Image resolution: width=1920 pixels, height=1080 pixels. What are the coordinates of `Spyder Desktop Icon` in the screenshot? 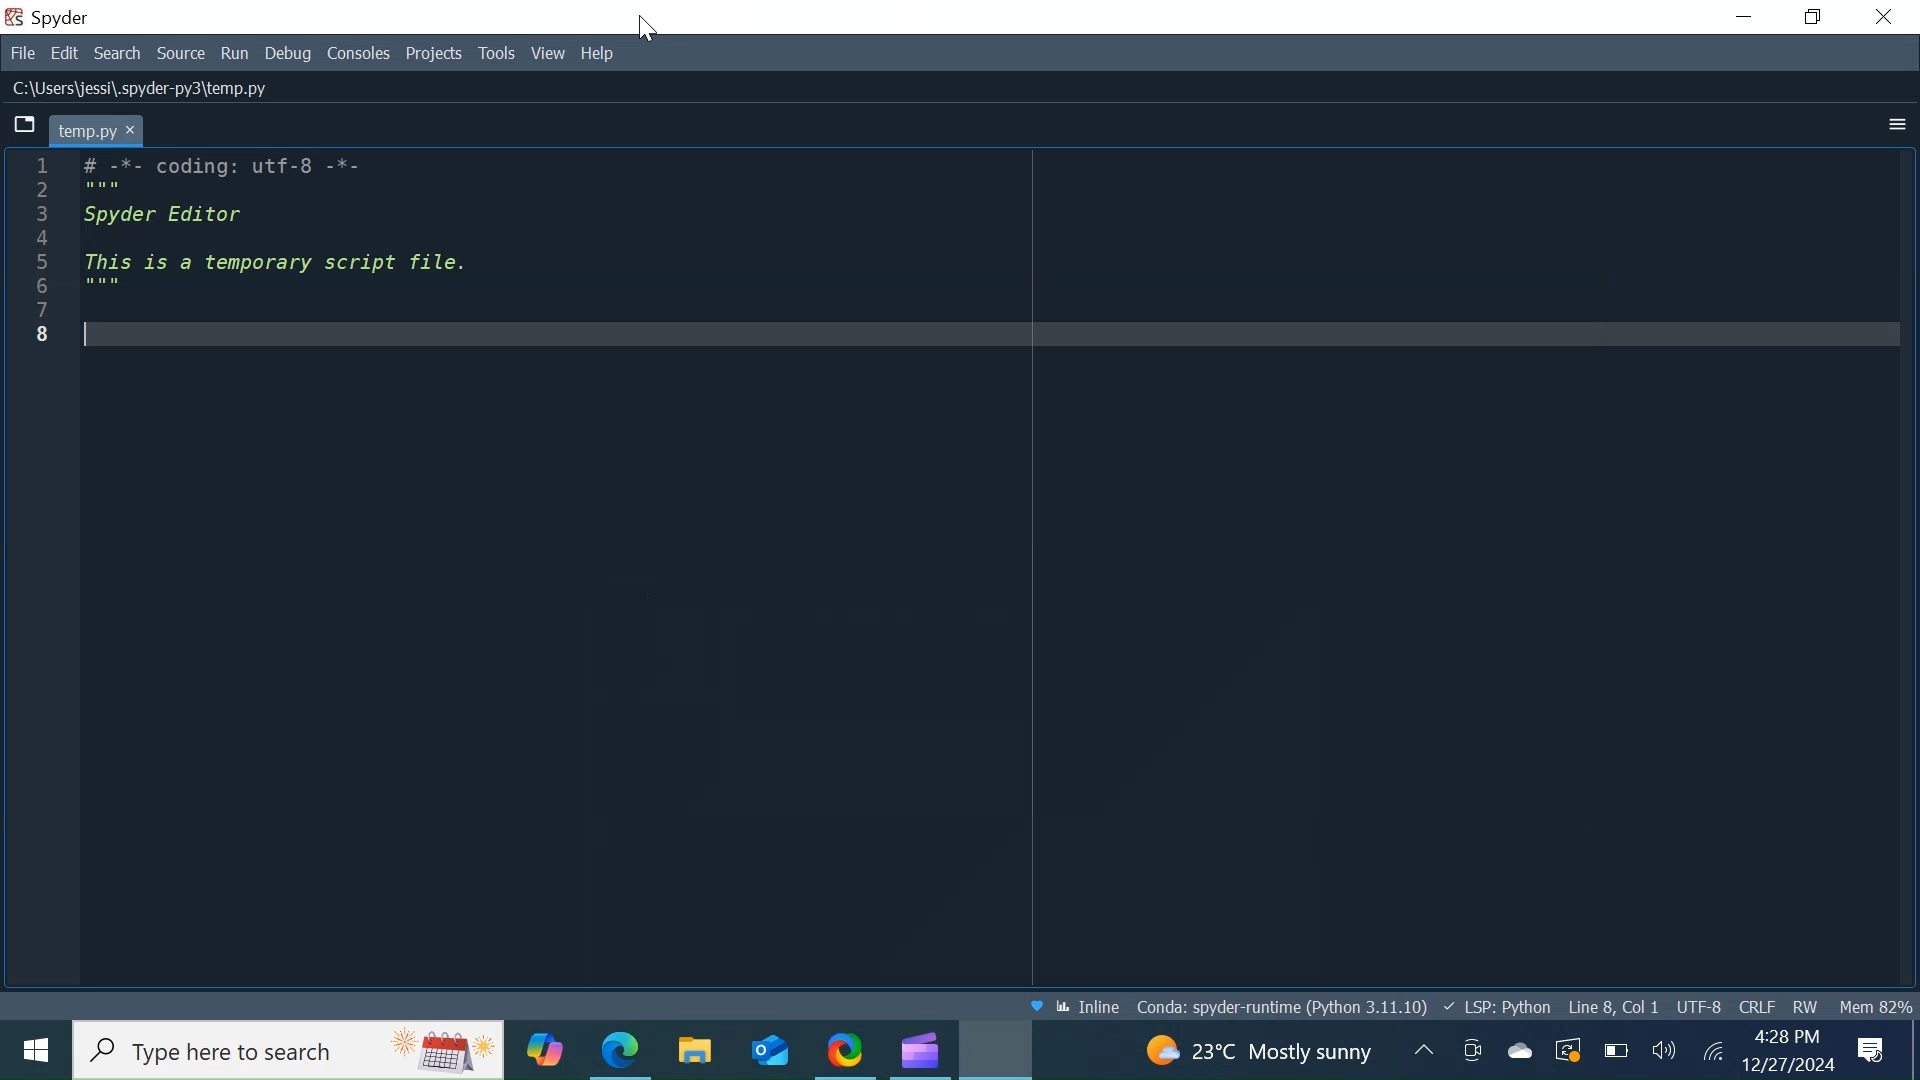 It's located at (49, 17).